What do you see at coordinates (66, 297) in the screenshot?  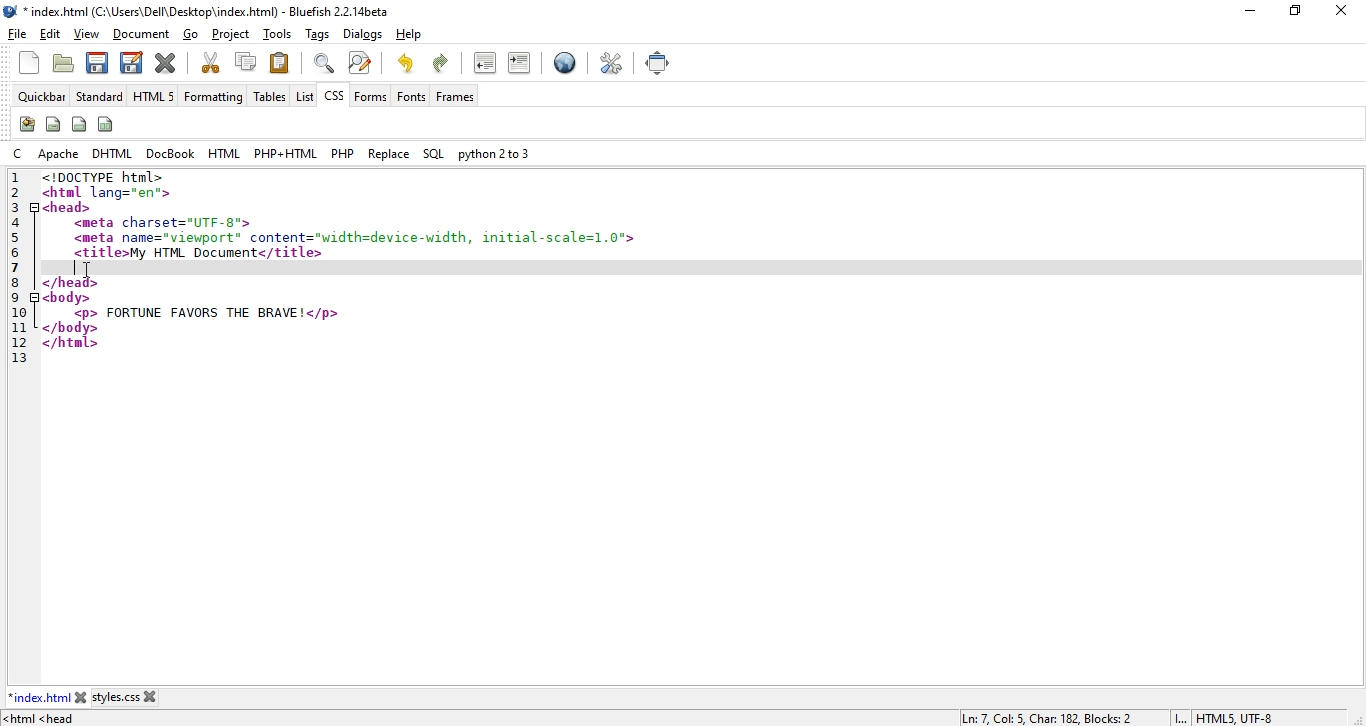 I see `<body>` at bounding box center [66, 297].